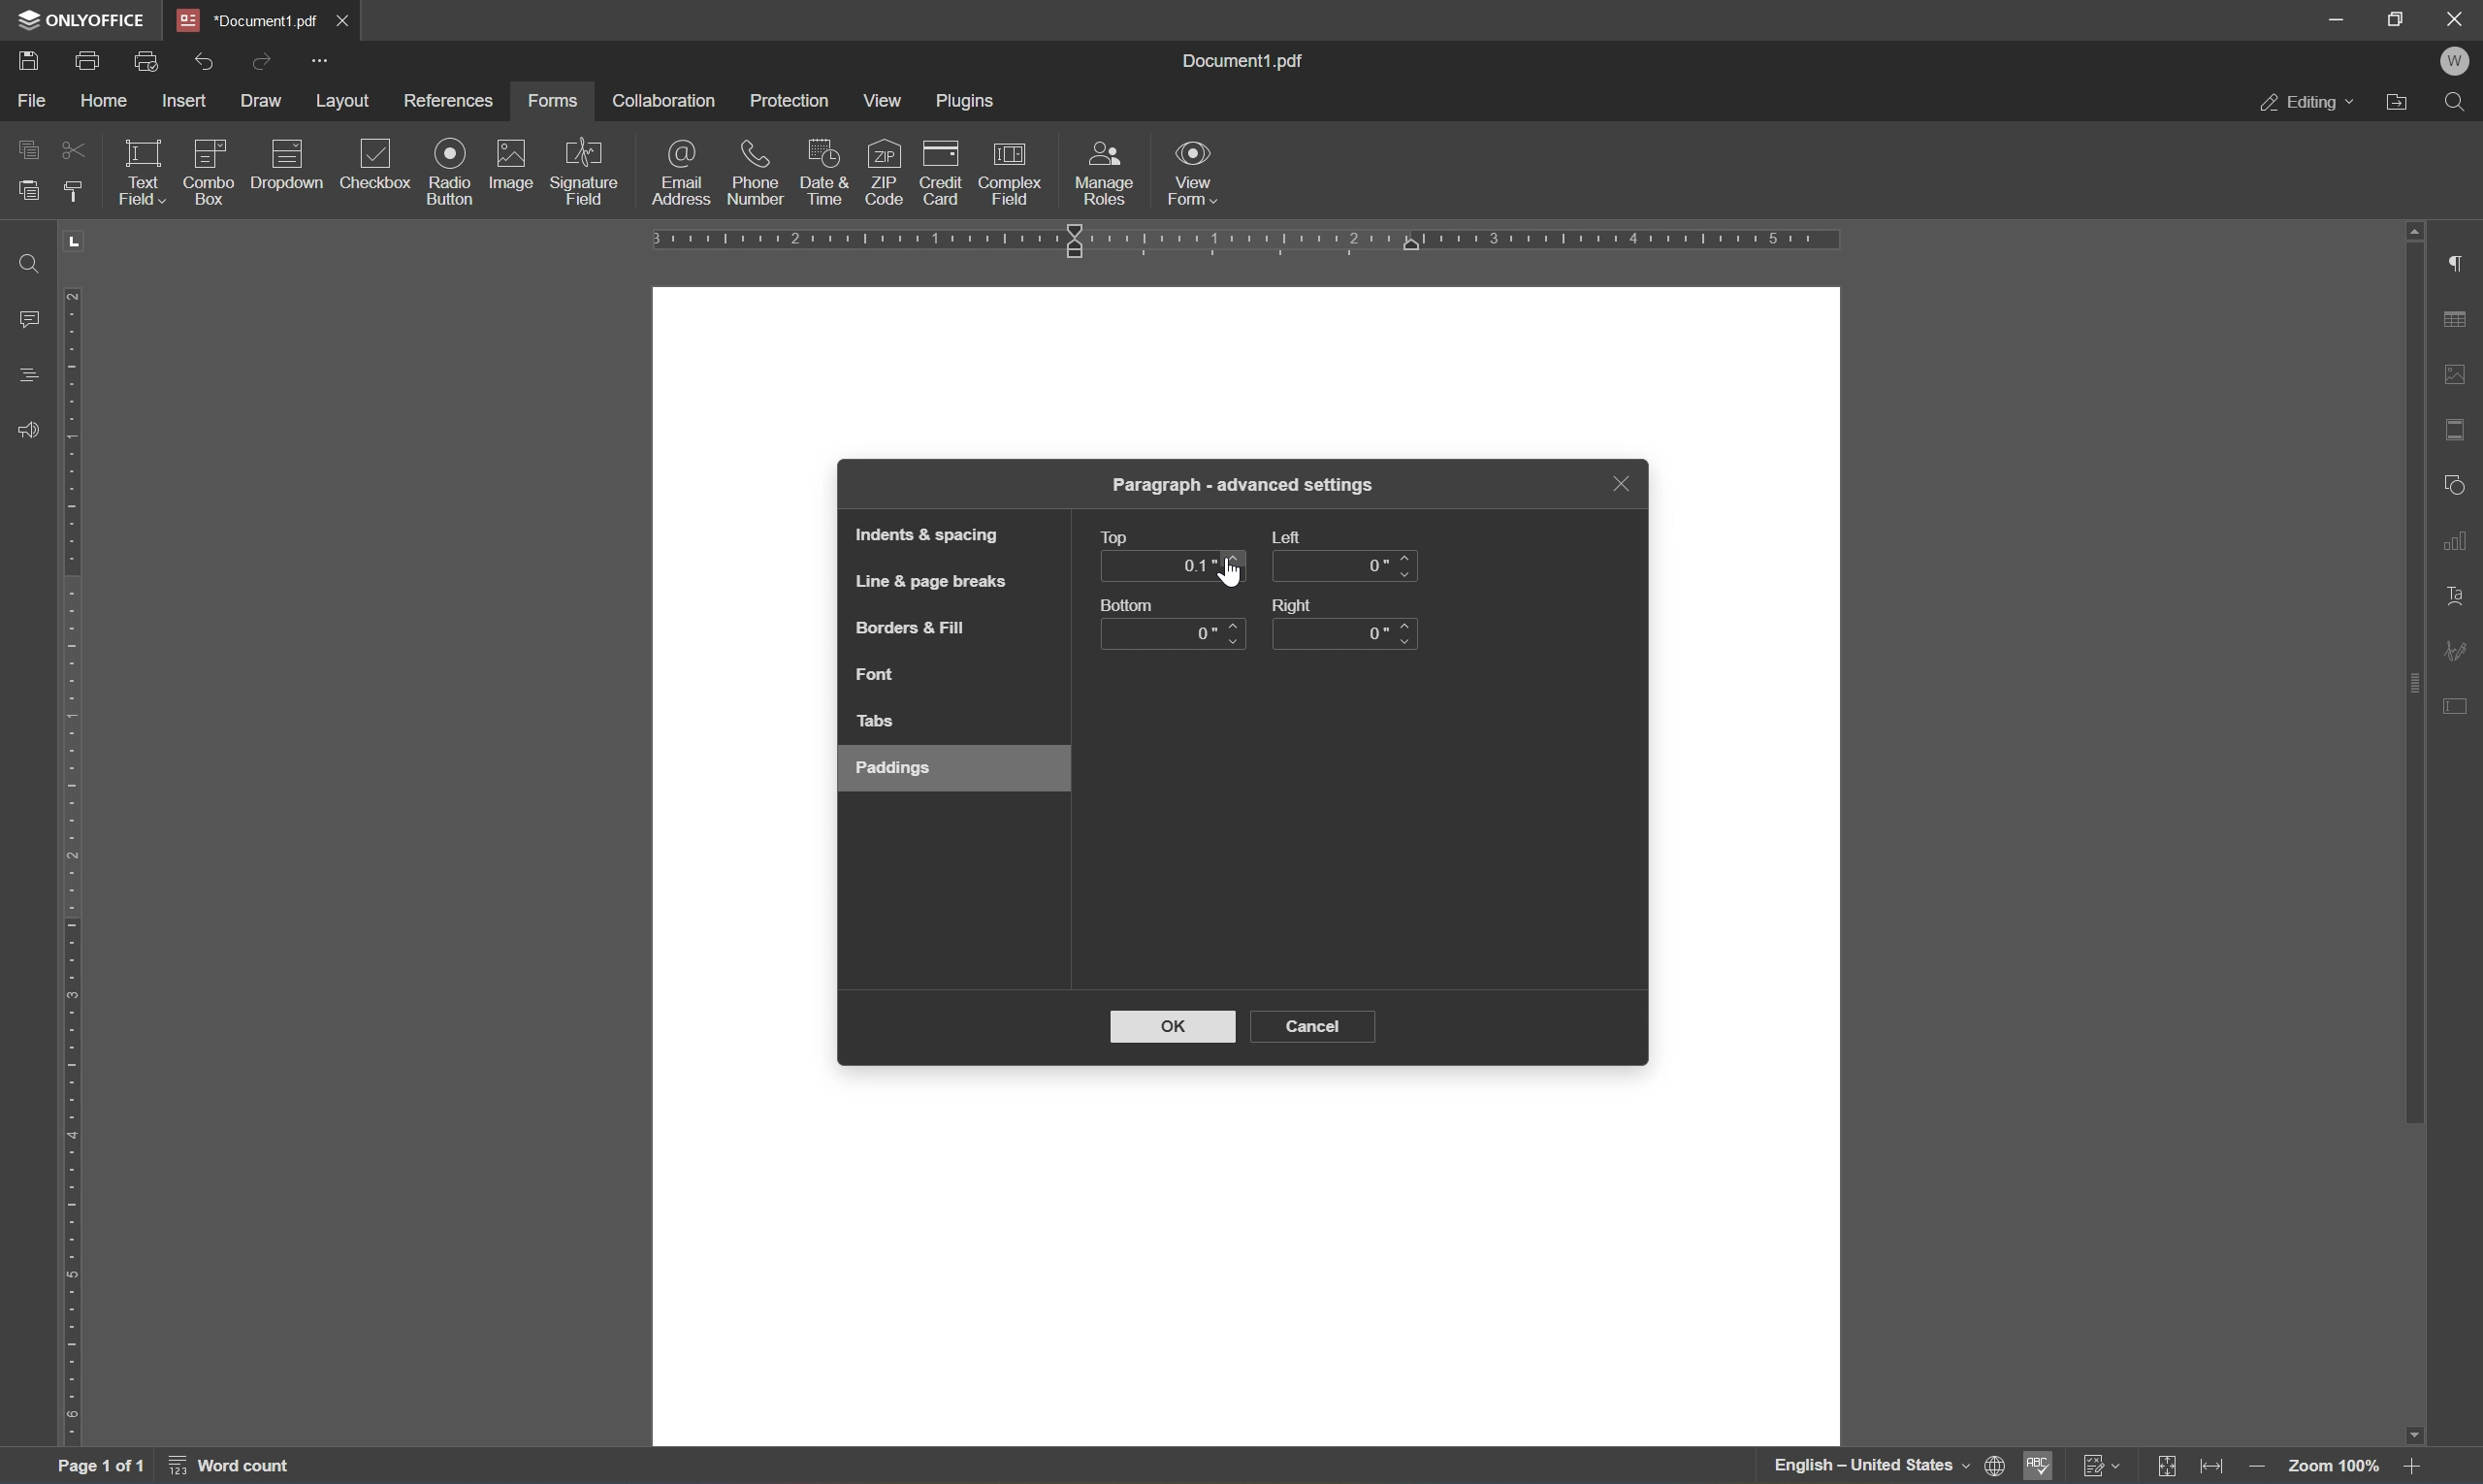 This screenshot has height=1484, width=2483. Describe the element at coordinates (2457, 323) in the screenshot. I see `table settings` at that location.